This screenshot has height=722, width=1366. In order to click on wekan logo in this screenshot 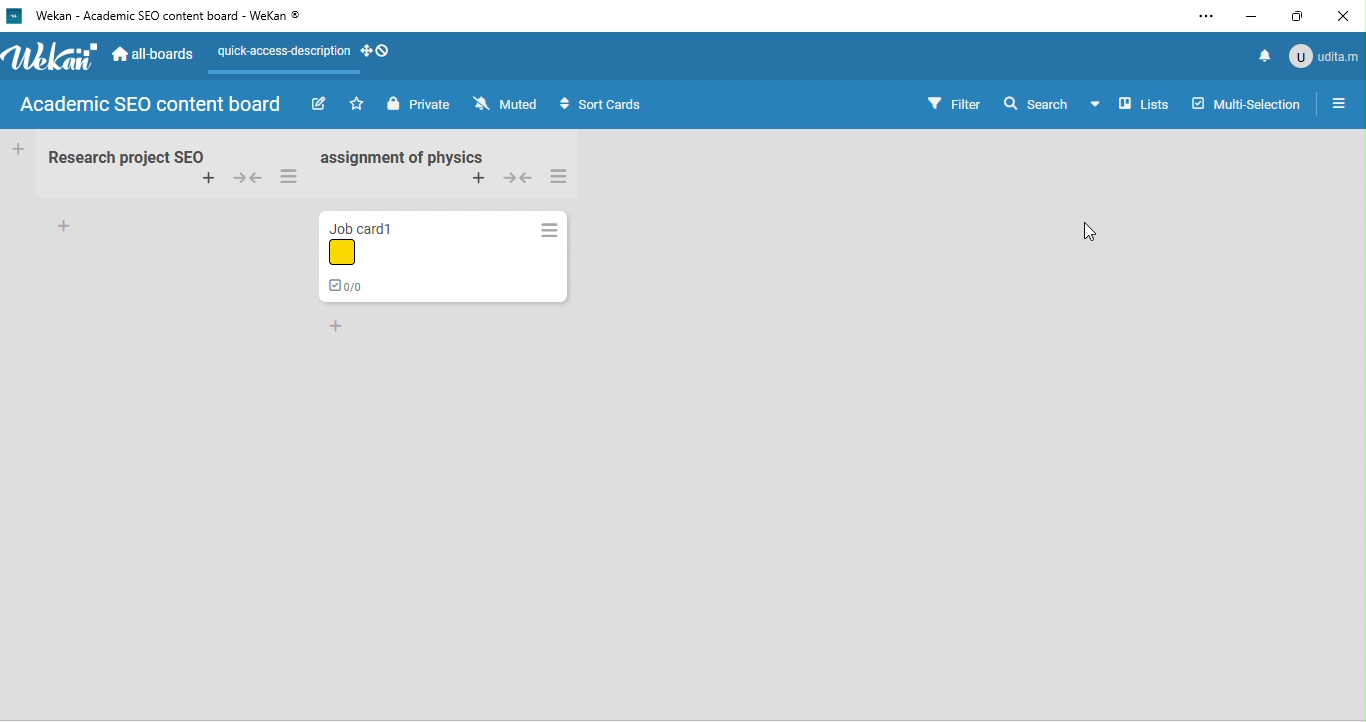, I will do `click(53, 60)`.